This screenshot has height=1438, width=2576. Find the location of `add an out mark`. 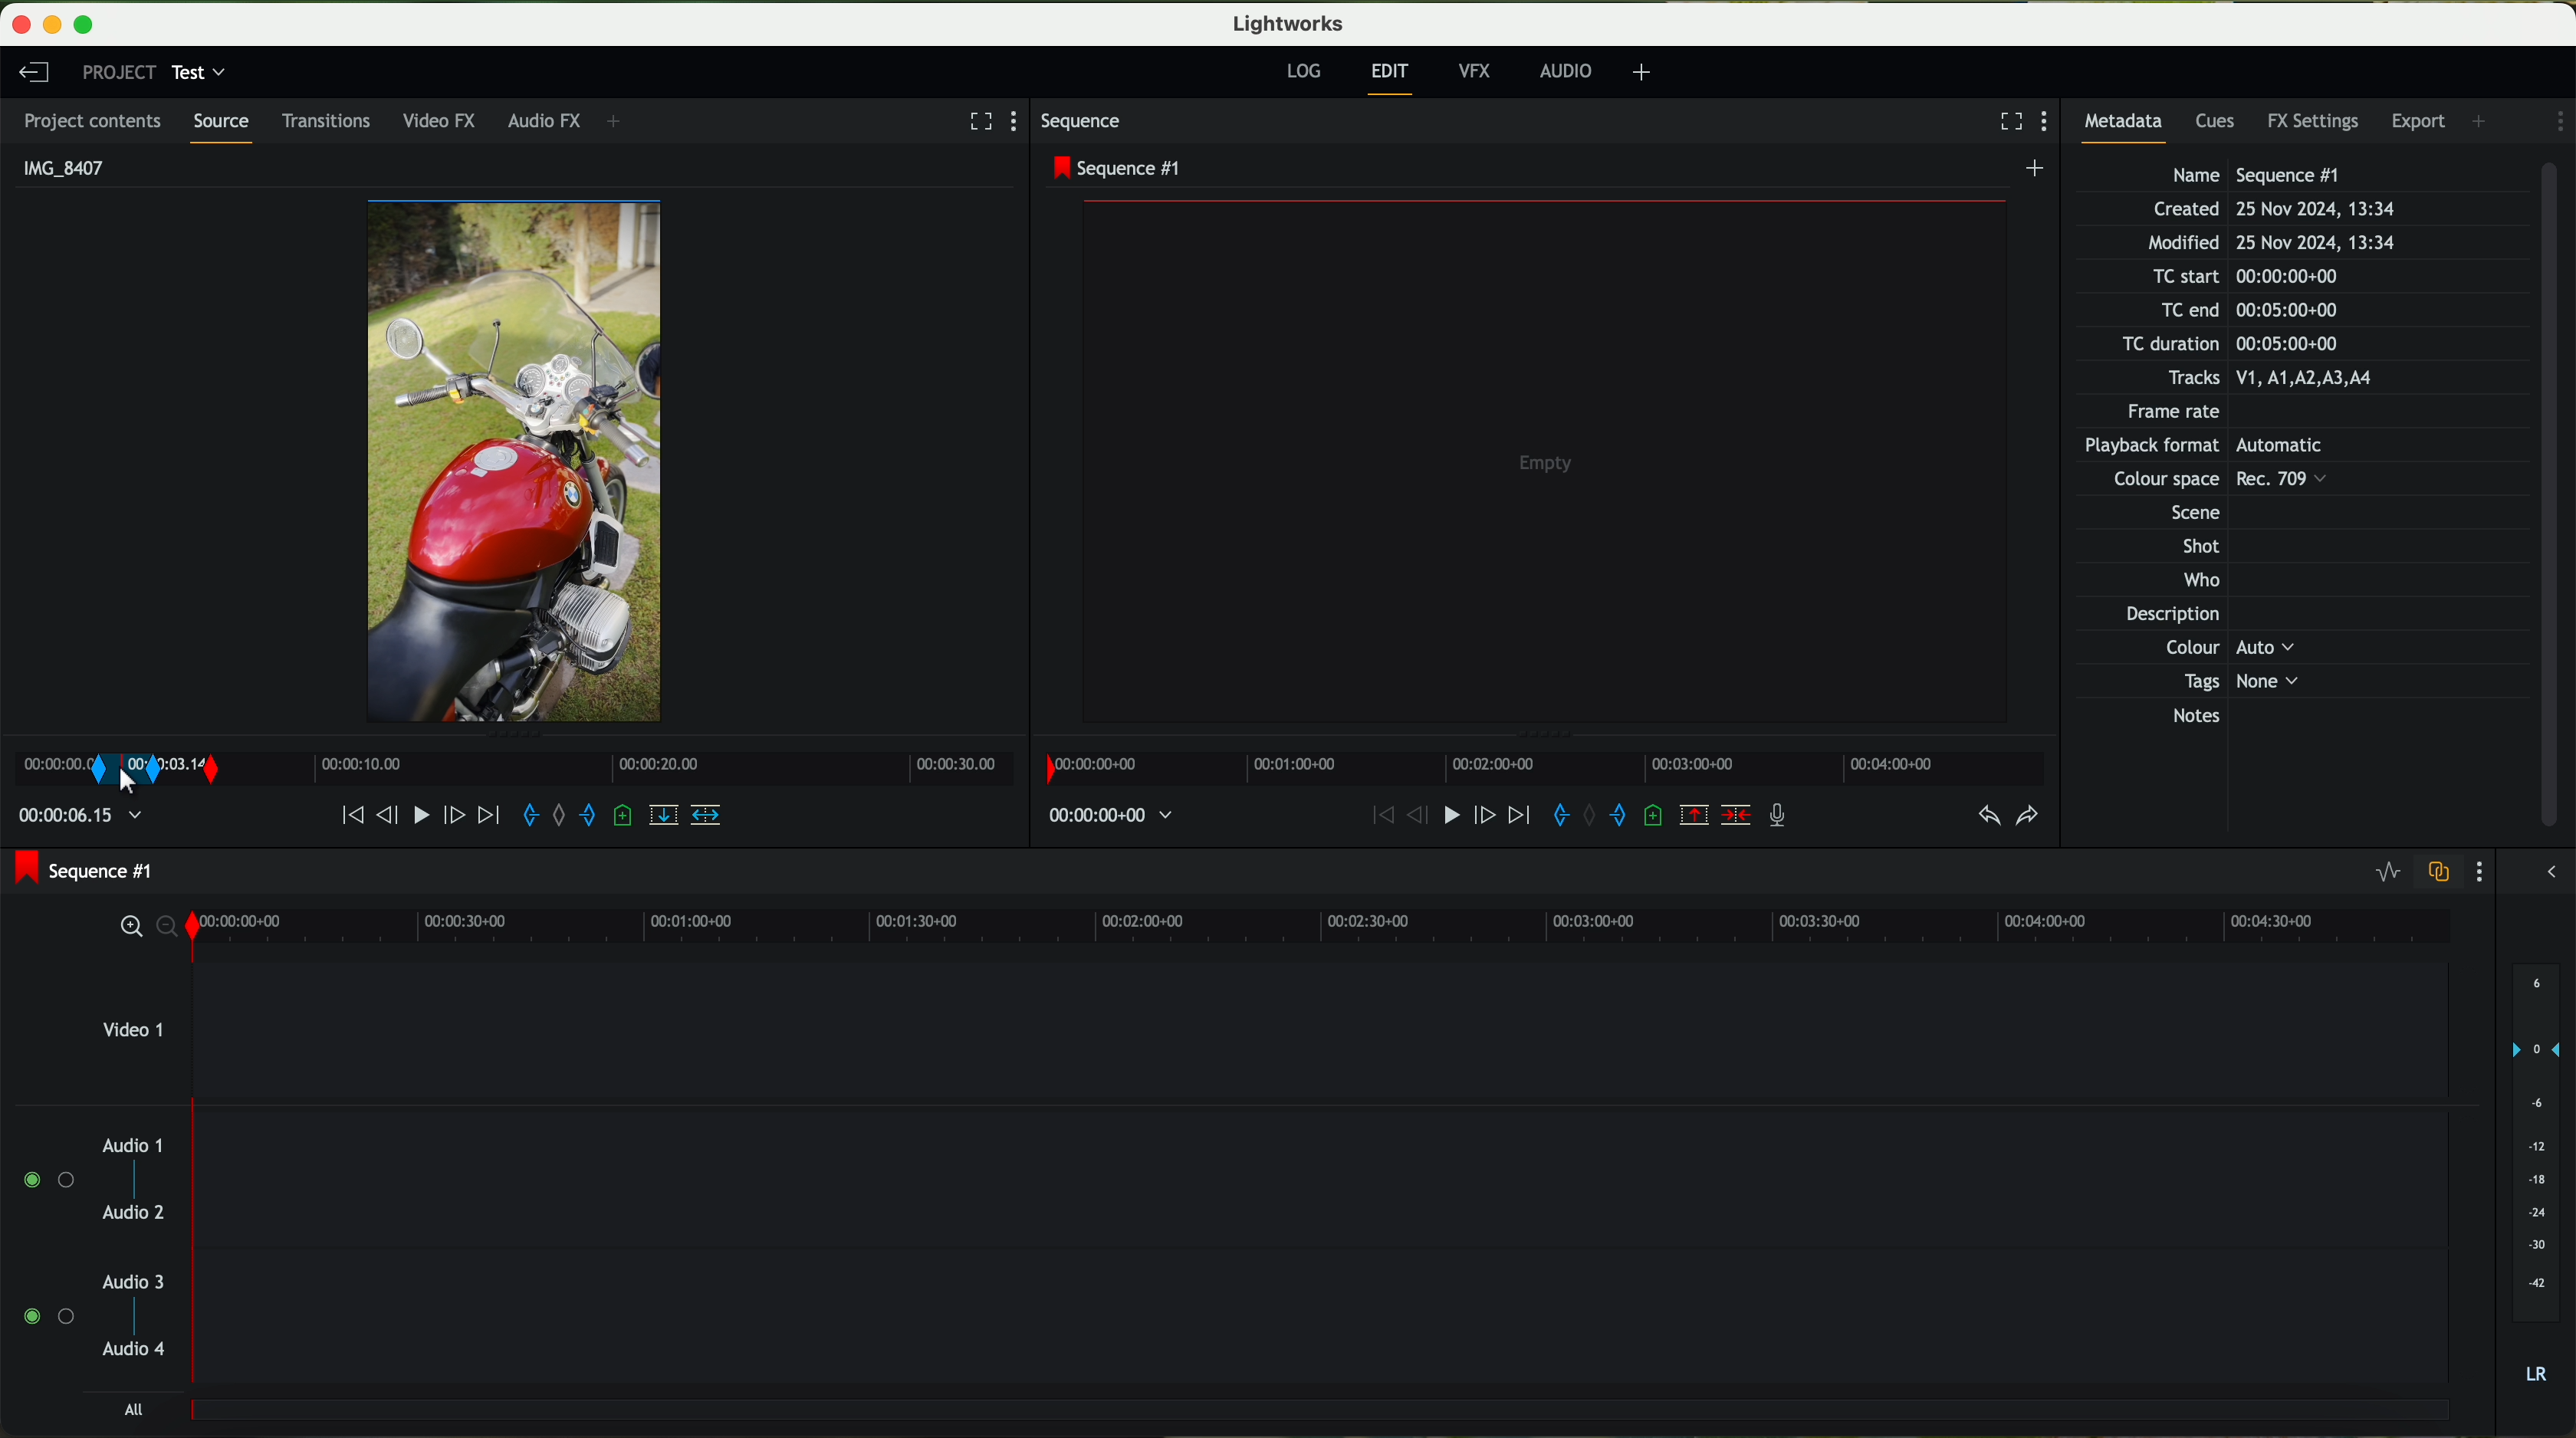

add an out mark is located at coordinates (587, 821).